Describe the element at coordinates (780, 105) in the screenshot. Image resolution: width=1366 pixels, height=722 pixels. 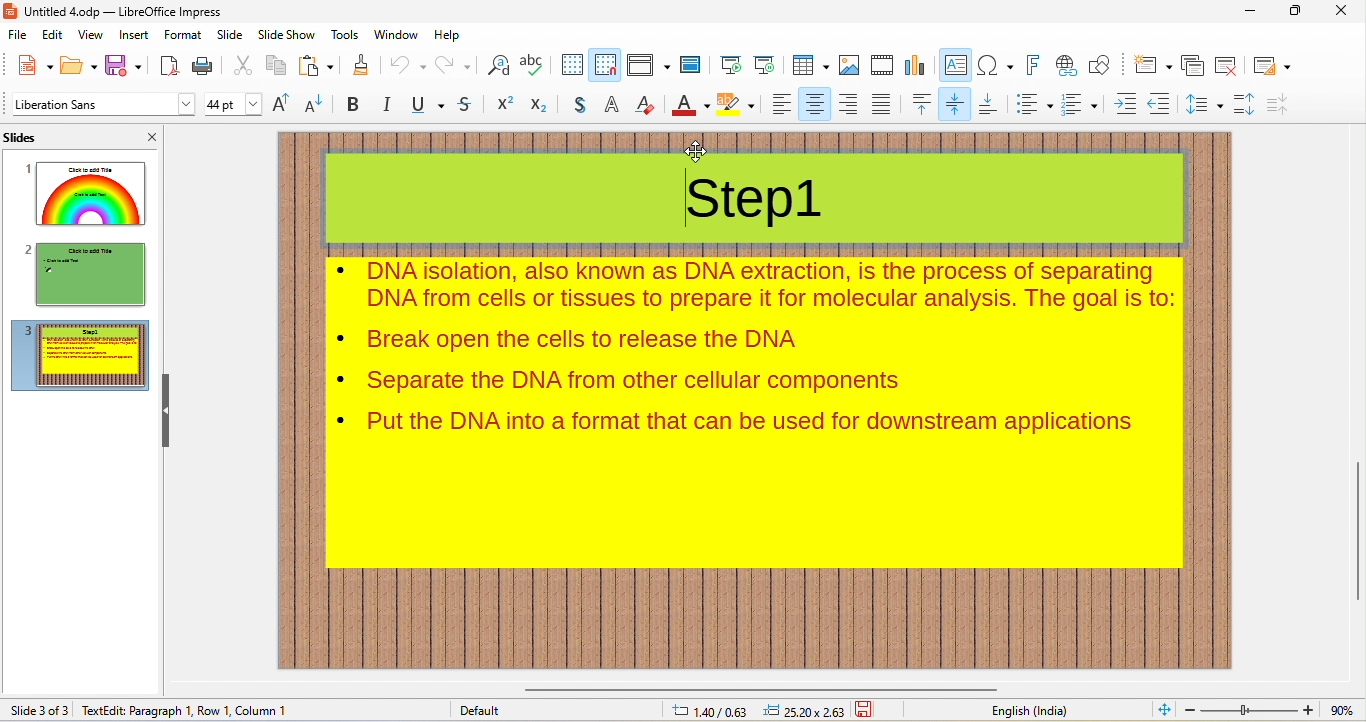
I see `align left` at that location.